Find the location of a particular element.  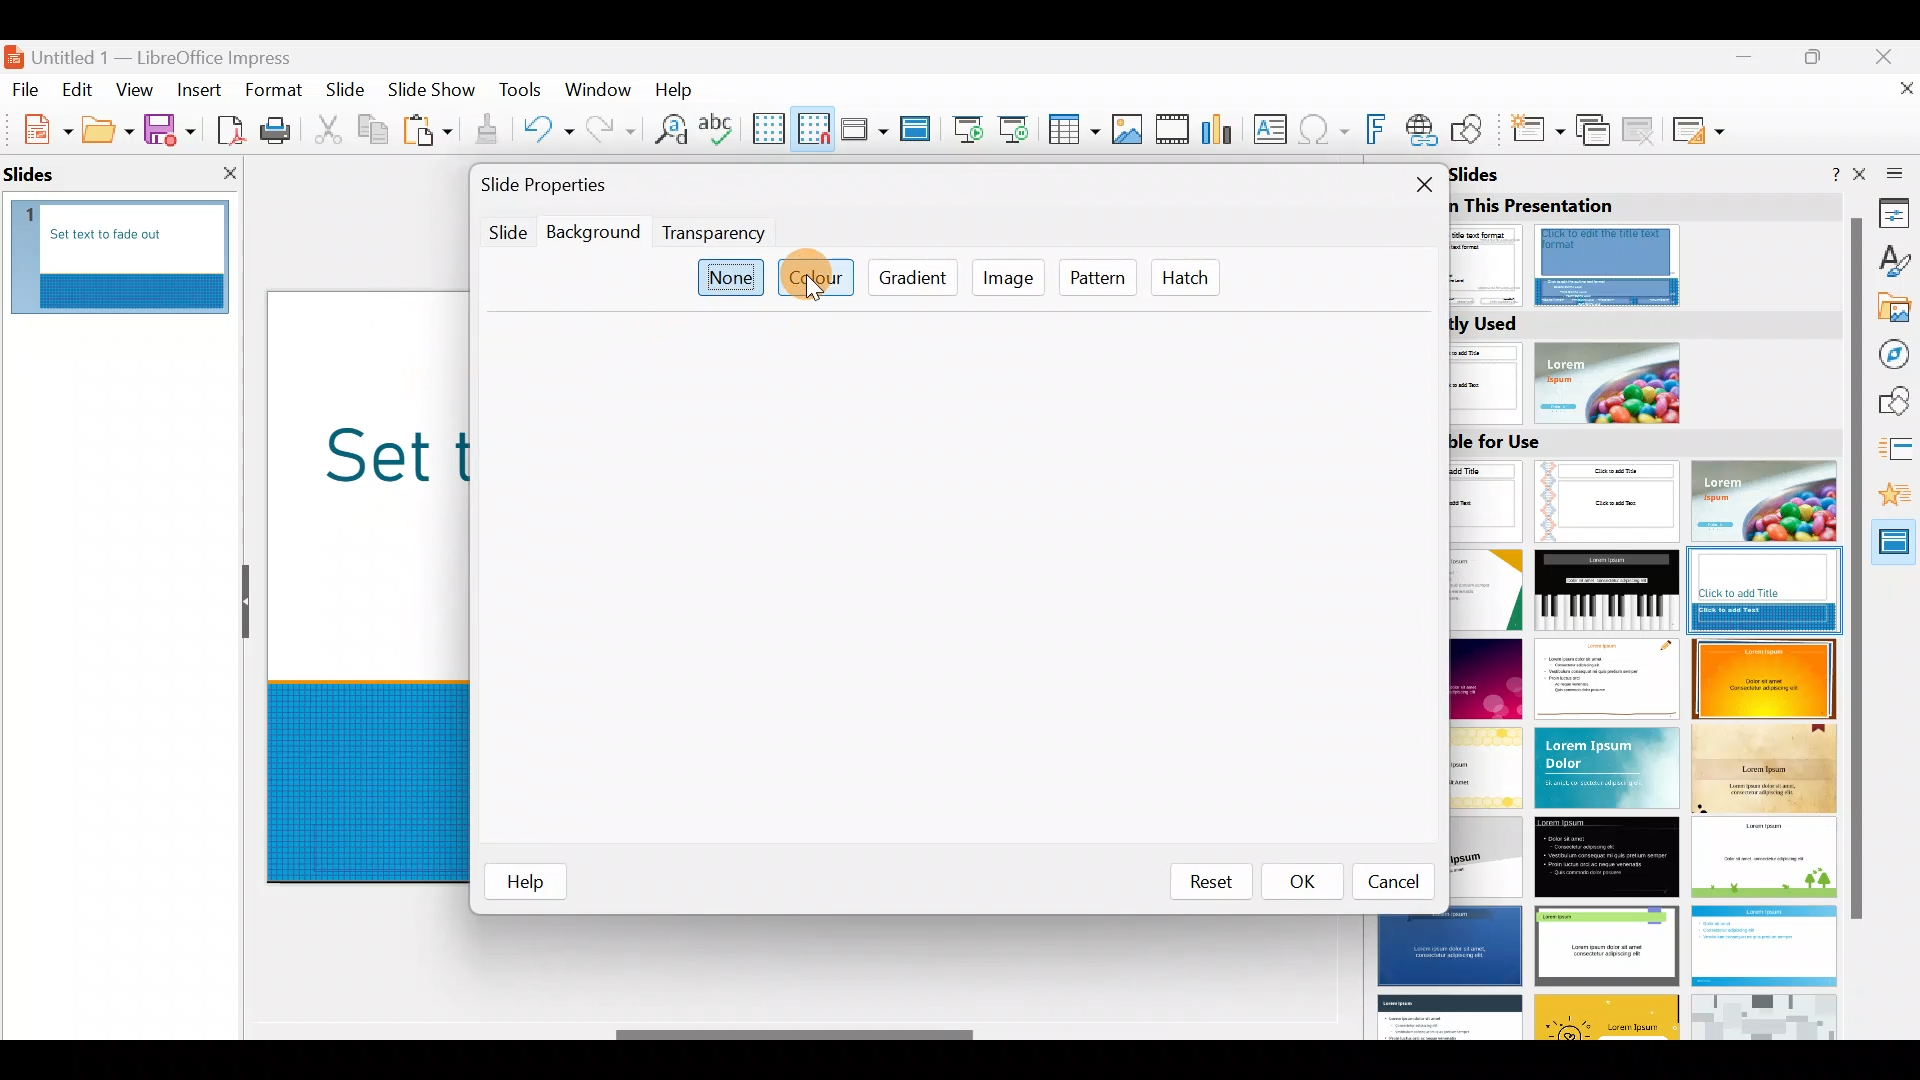

slides is located at coordinates (46, 173).